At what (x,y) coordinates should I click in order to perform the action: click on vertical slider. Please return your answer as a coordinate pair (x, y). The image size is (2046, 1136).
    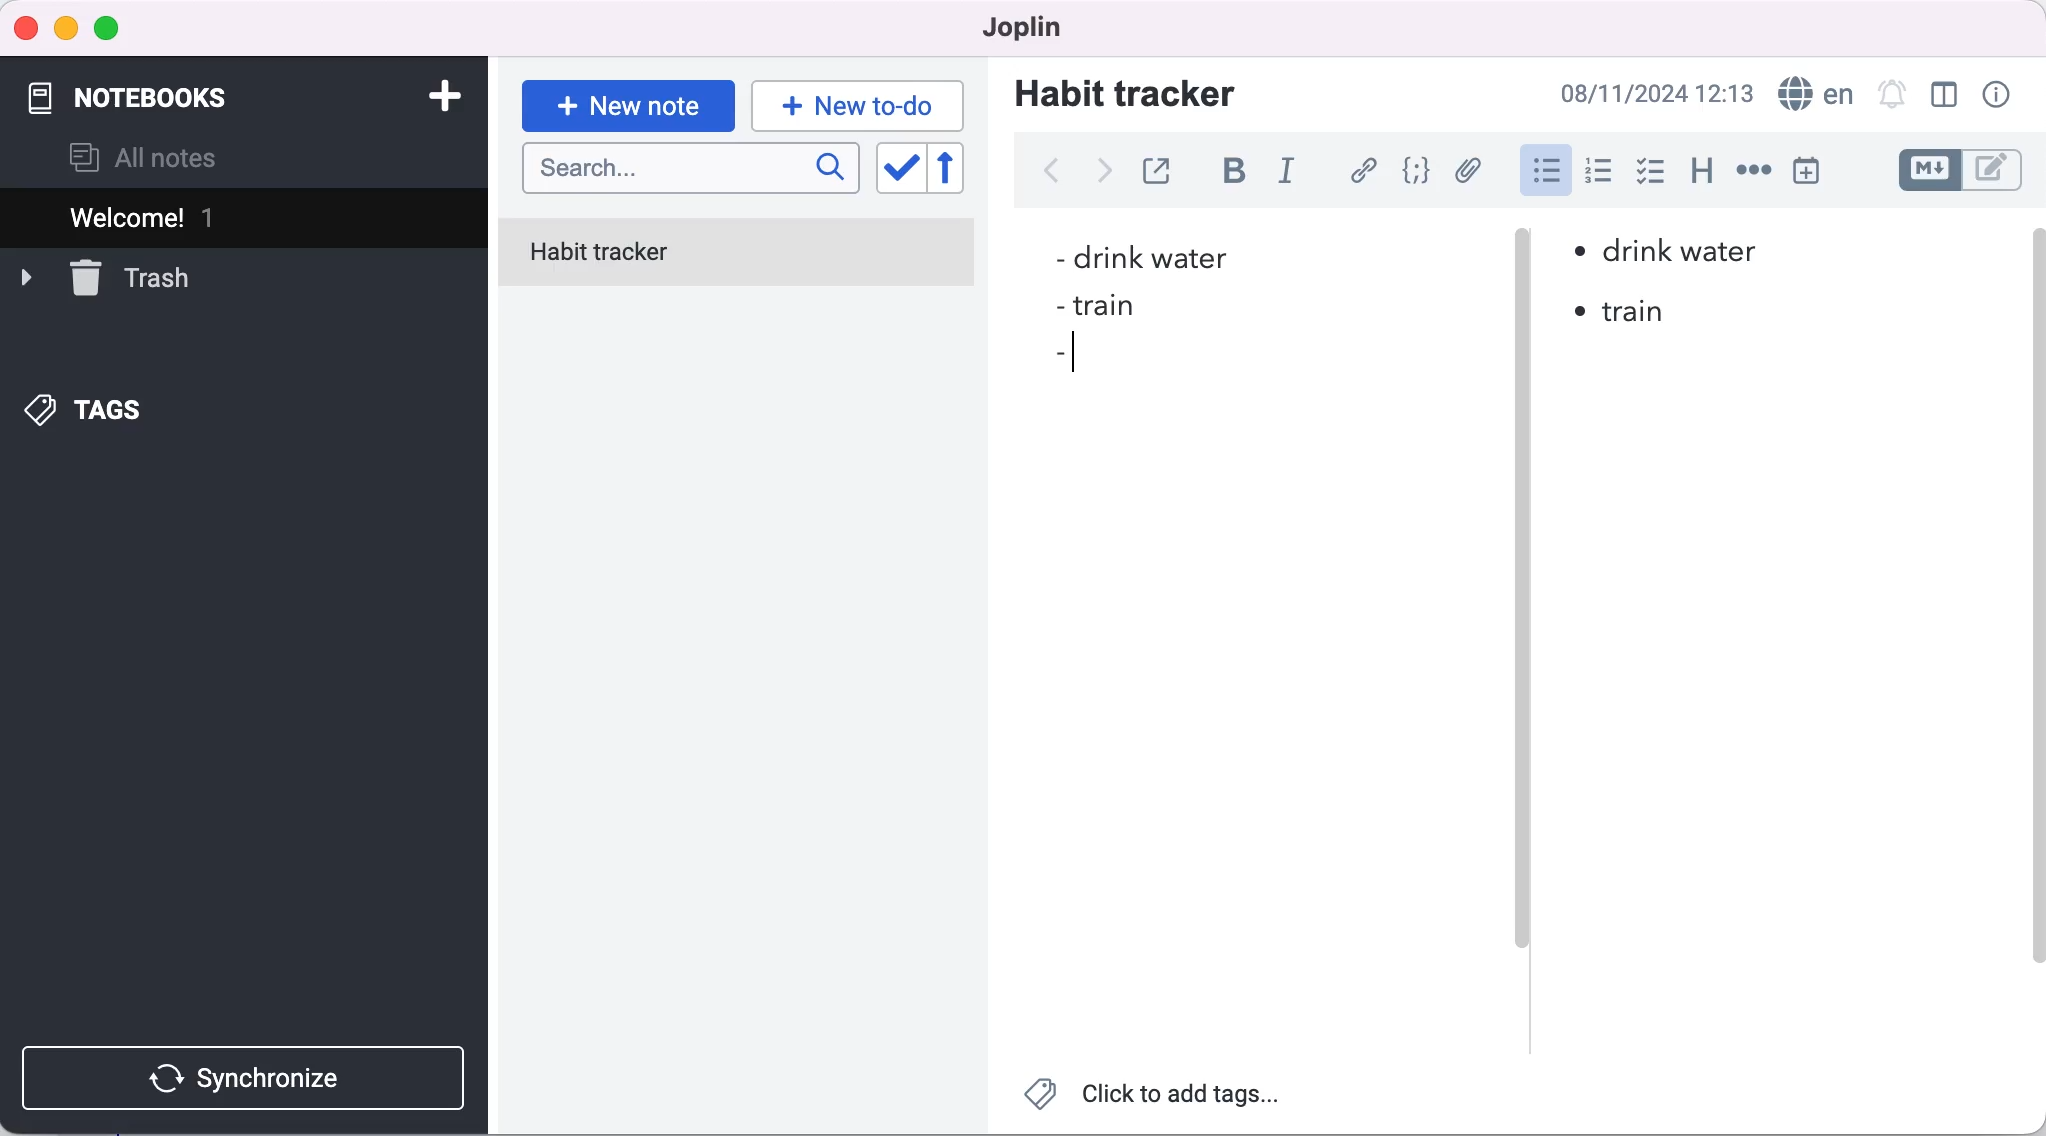
    Looking at the image, I should click on (1522, 630).